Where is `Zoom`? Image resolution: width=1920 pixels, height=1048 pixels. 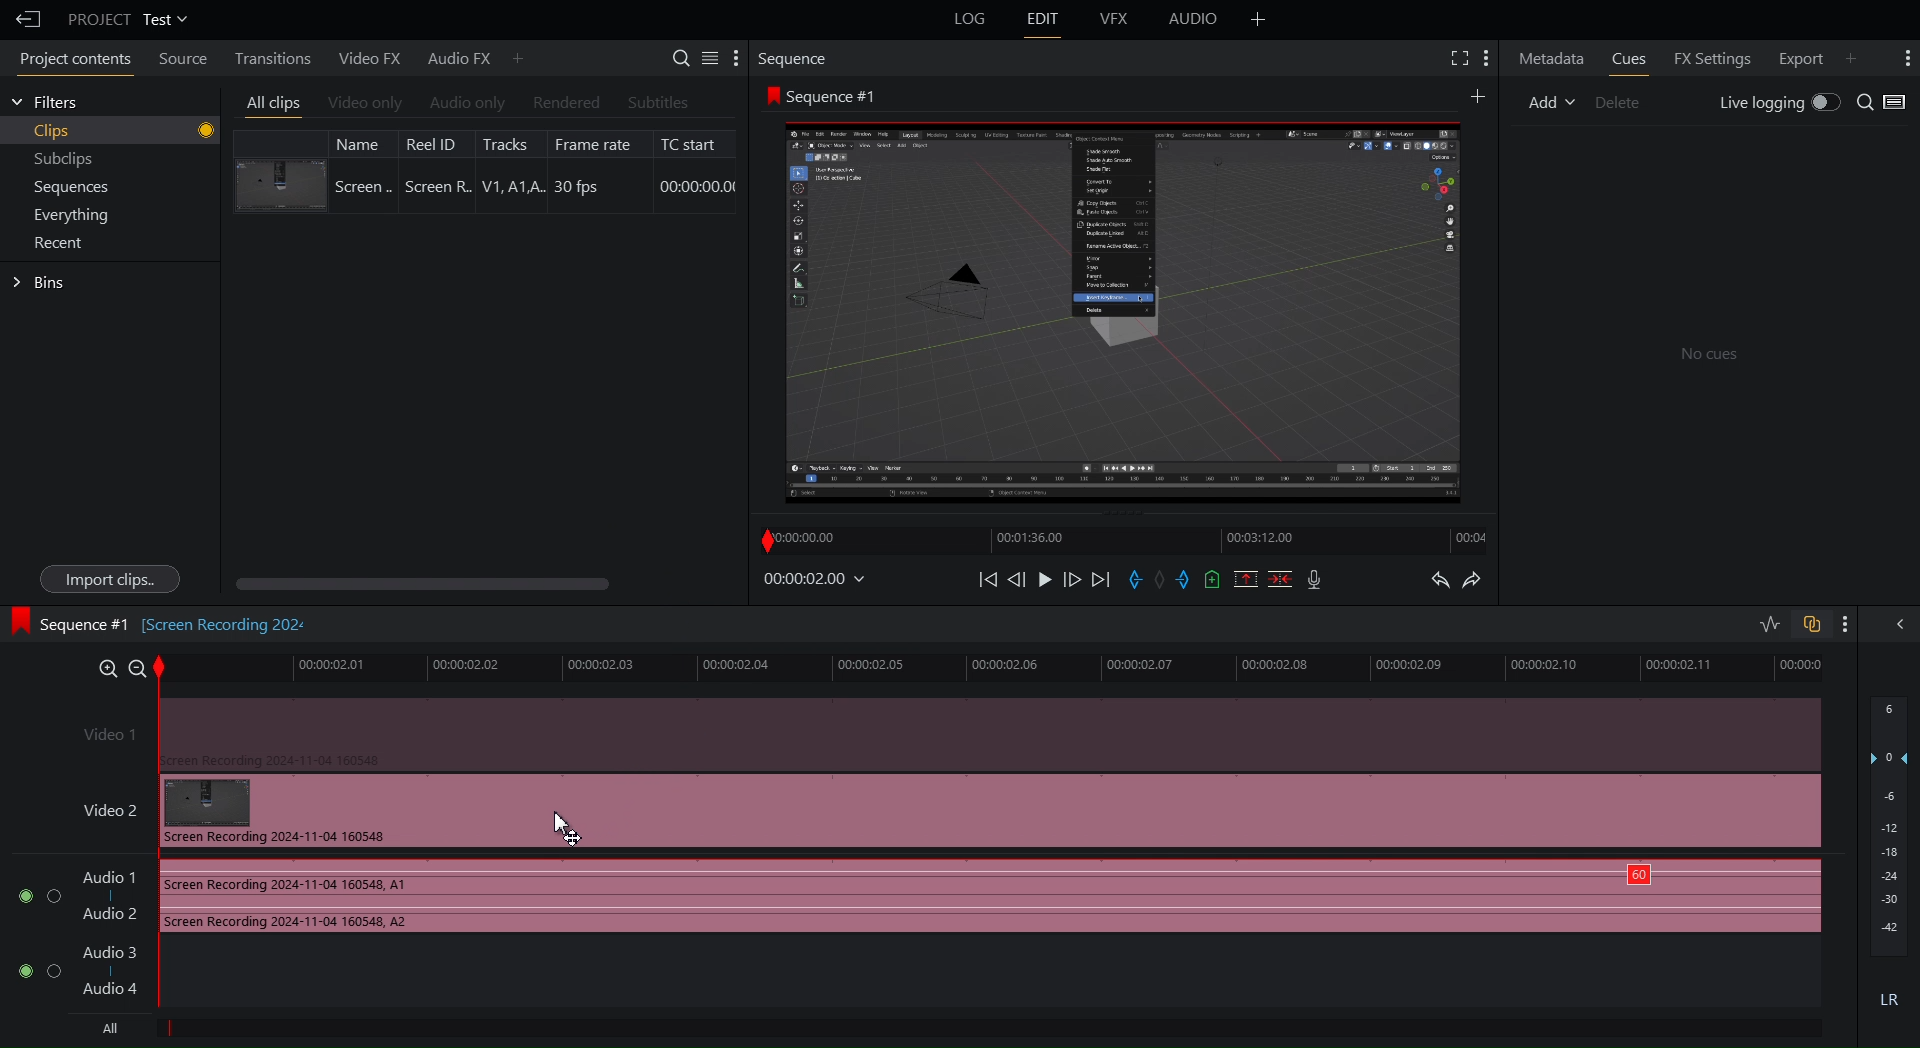 Zoom is located at coordinates (113, 665).